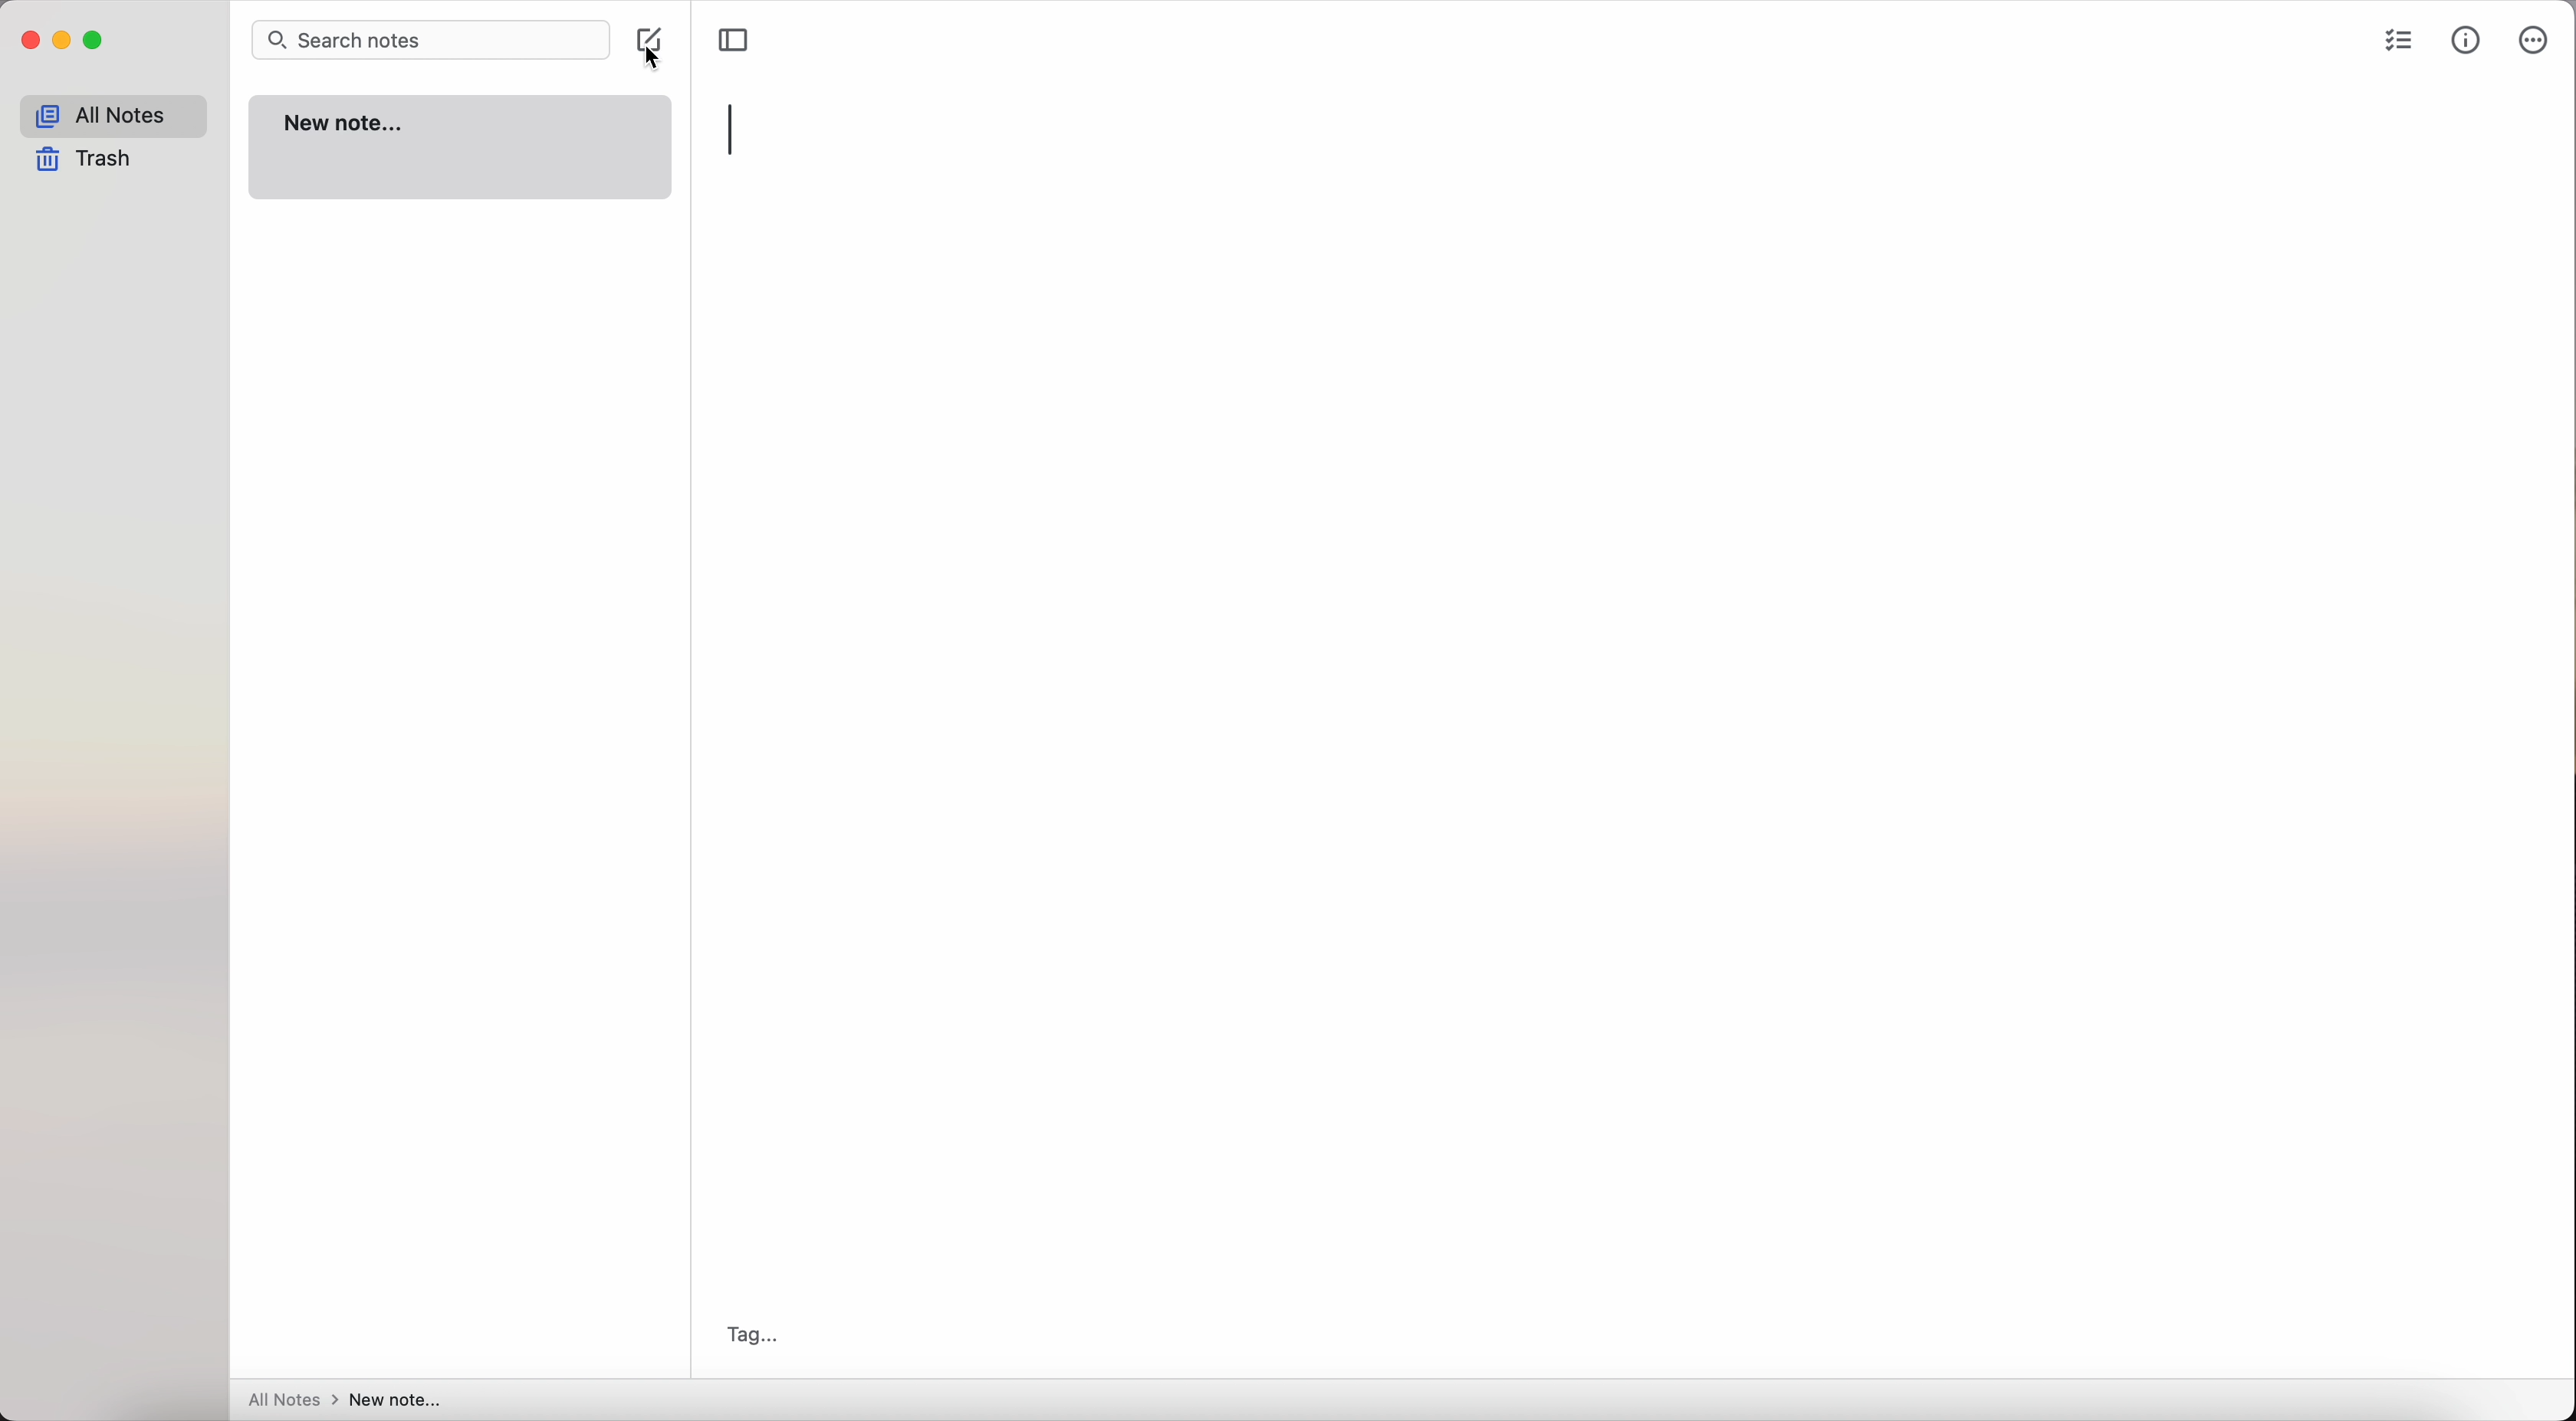  I want to click on create note, so click(654, 51).